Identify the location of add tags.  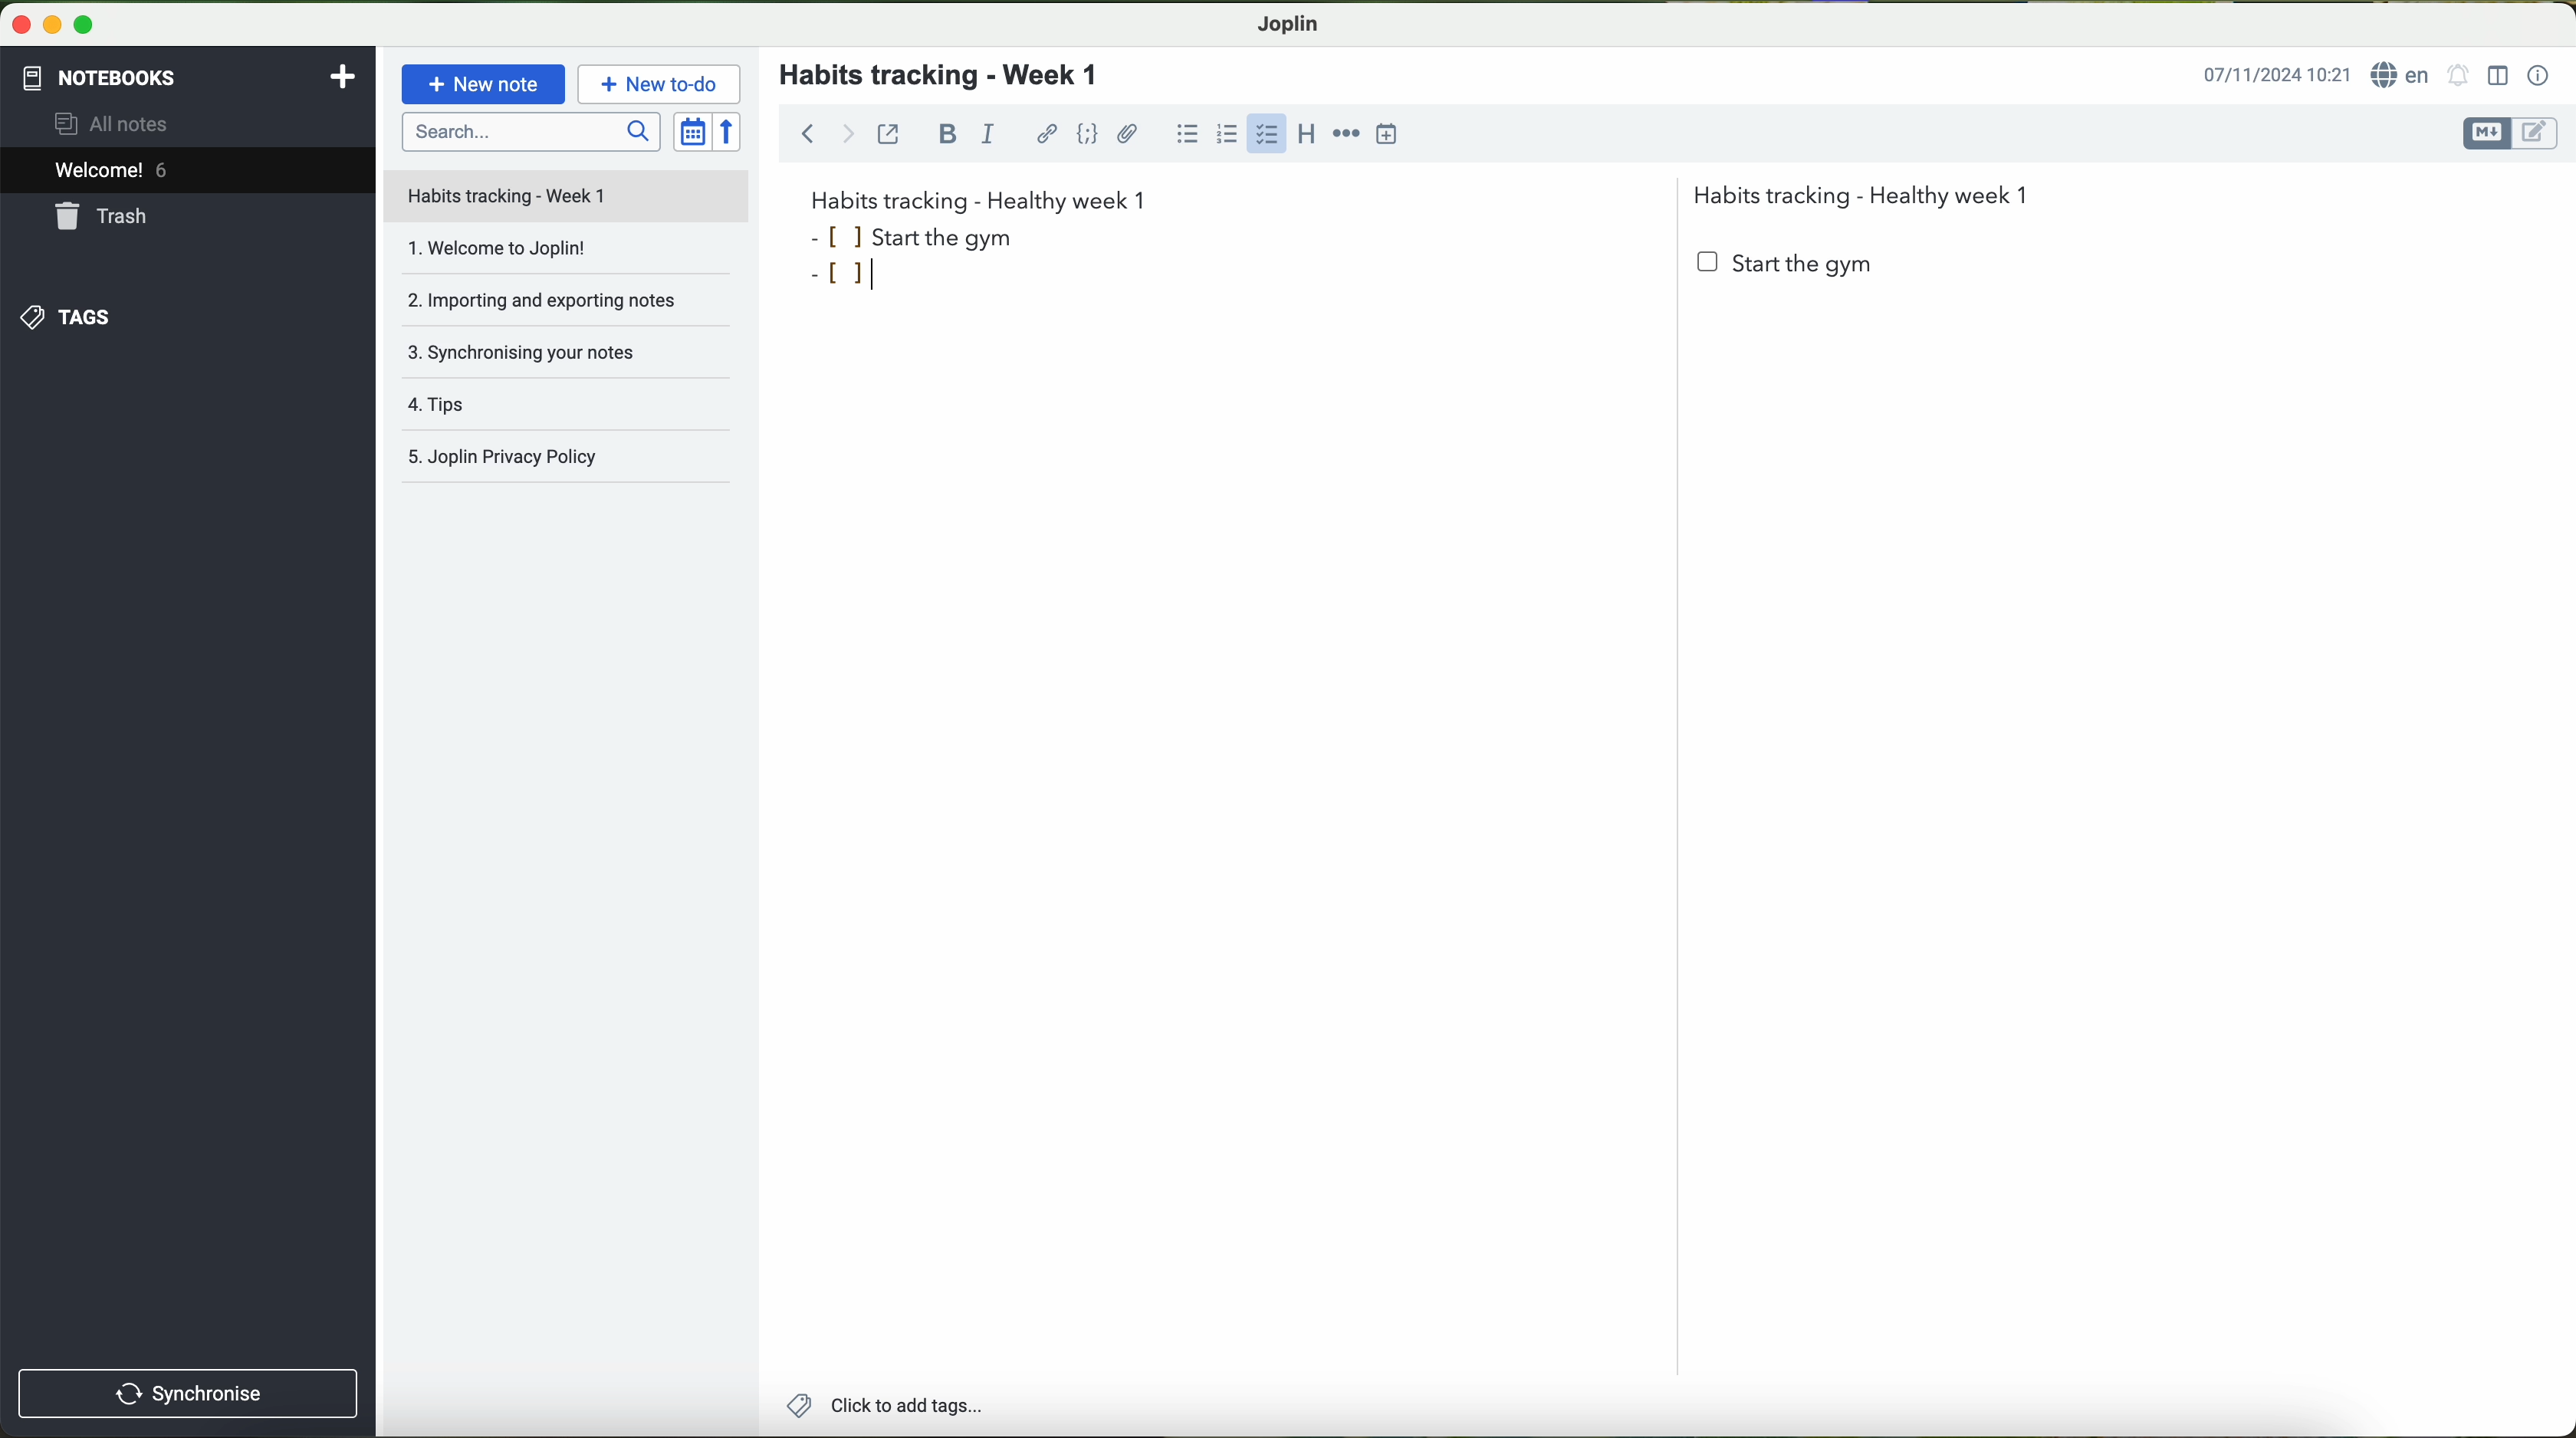
(879, 1407).